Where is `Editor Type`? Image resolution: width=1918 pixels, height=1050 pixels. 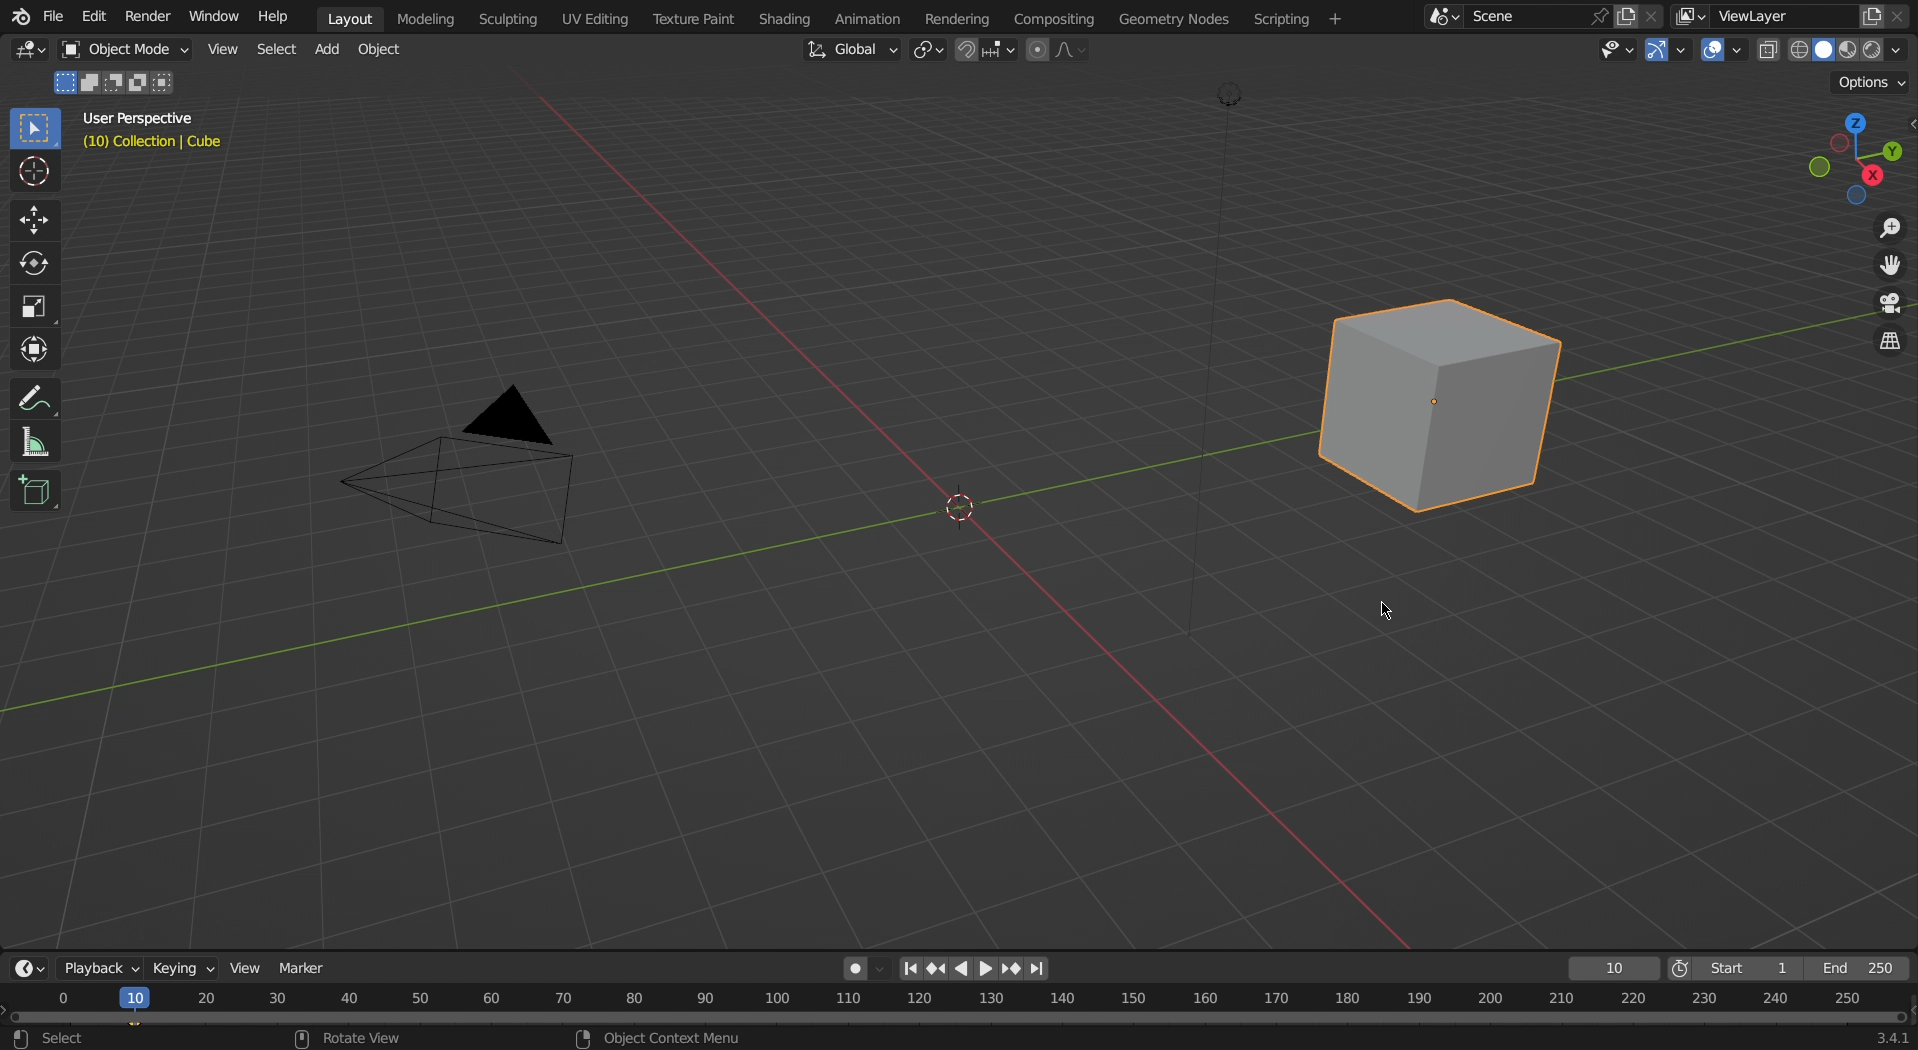 Editor Type is located at coordinates (26, 968).